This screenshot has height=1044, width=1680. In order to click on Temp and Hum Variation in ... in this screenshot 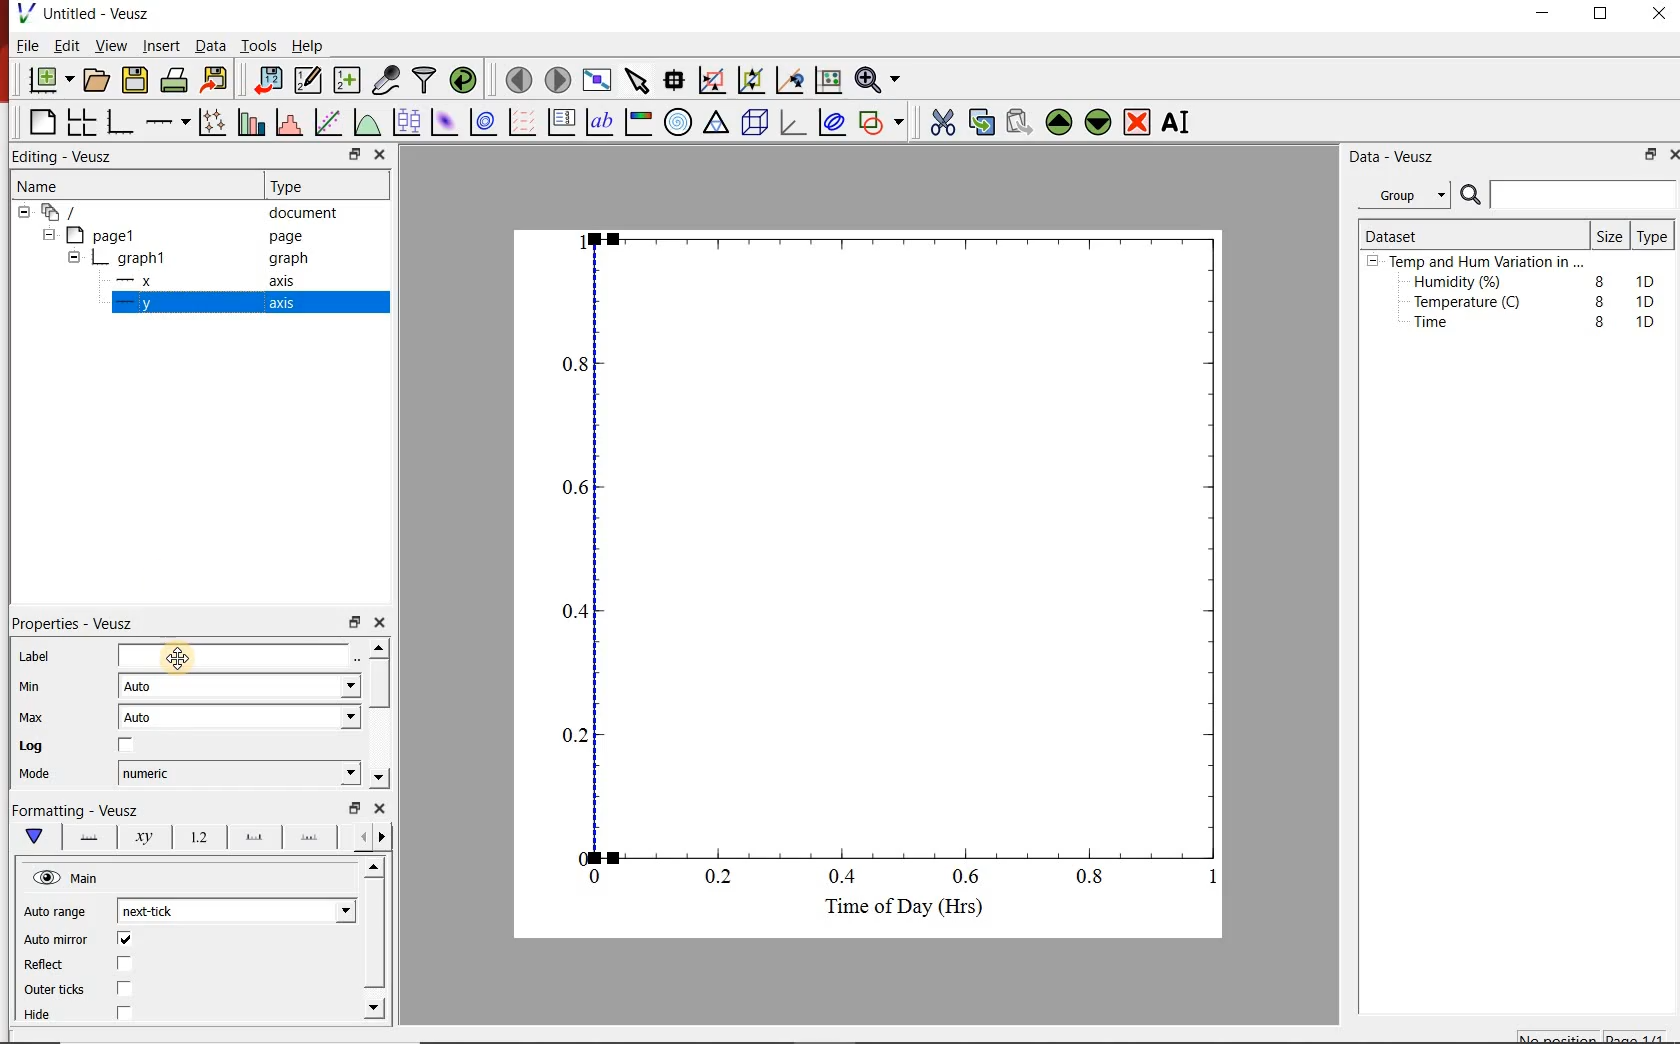, I will do `click(1486, 262)`.